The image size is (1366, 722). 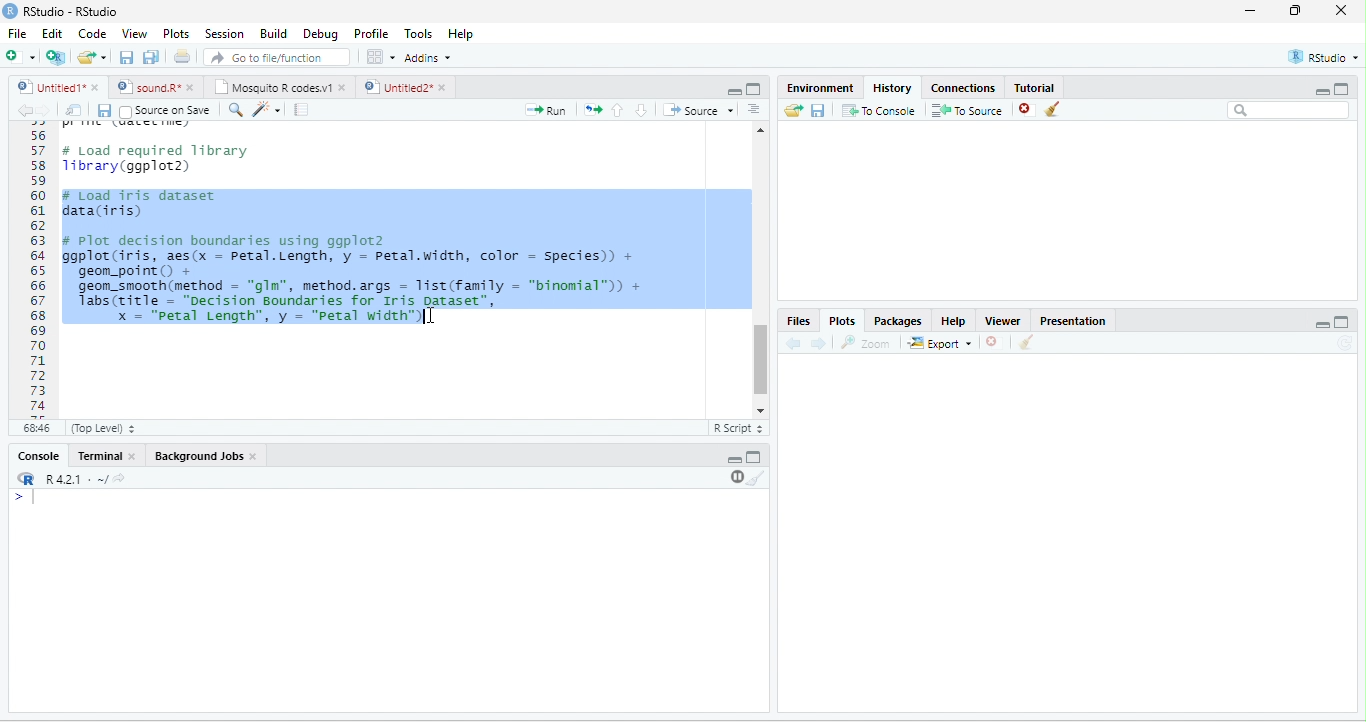 What do you see at coordinates (126, 57) in the screenshot?
I see `save` at bounding box center [126, 57].